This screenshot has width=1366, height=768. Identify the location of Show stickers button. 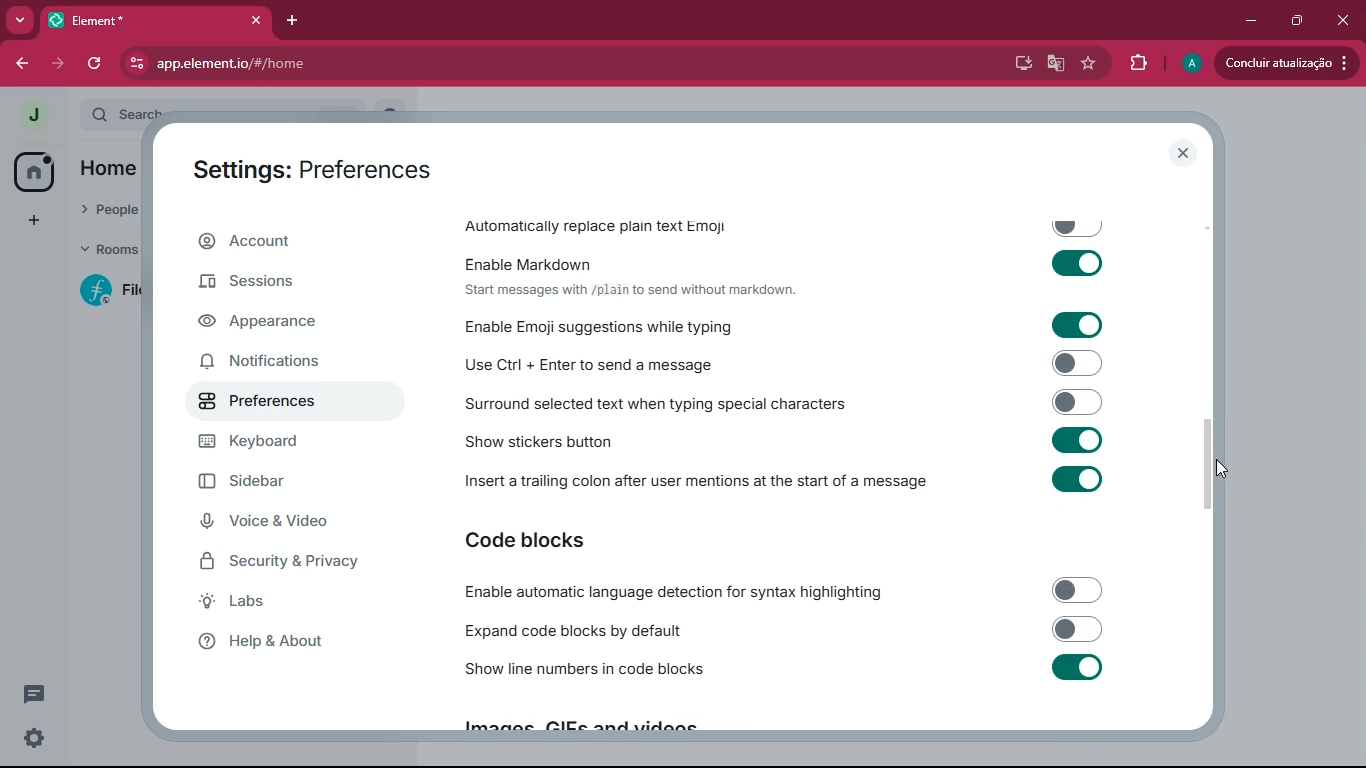
(789, 445).